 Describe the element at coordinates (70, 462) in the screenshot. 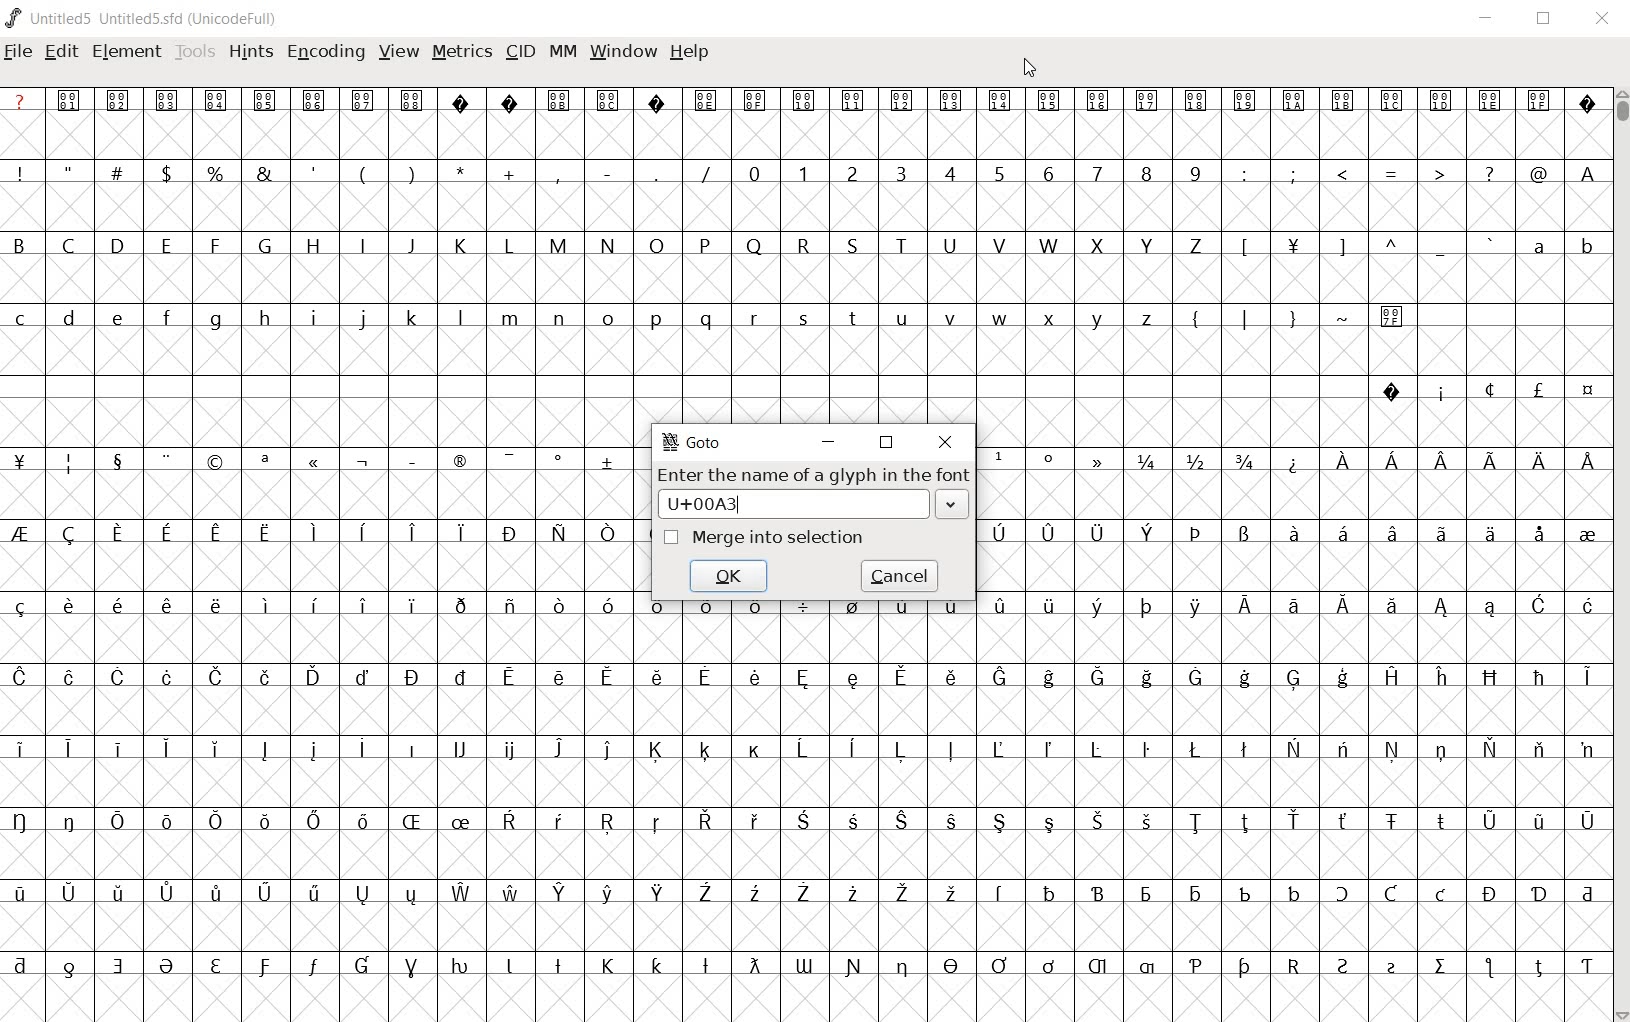

I see `Symbol` at that location.